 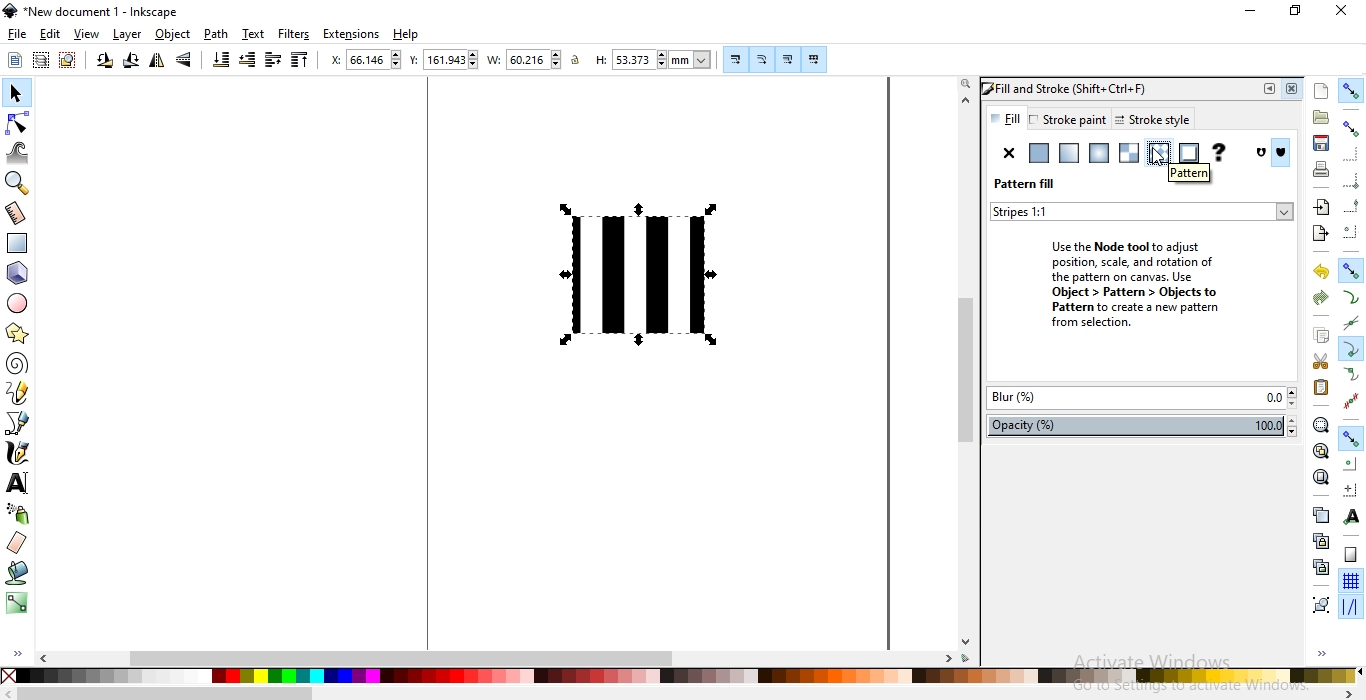 What do you see at coordinates (1349, 153) in the screenshot?
I see `snap to edges of bounding box` at bounding box center [1349, 153].